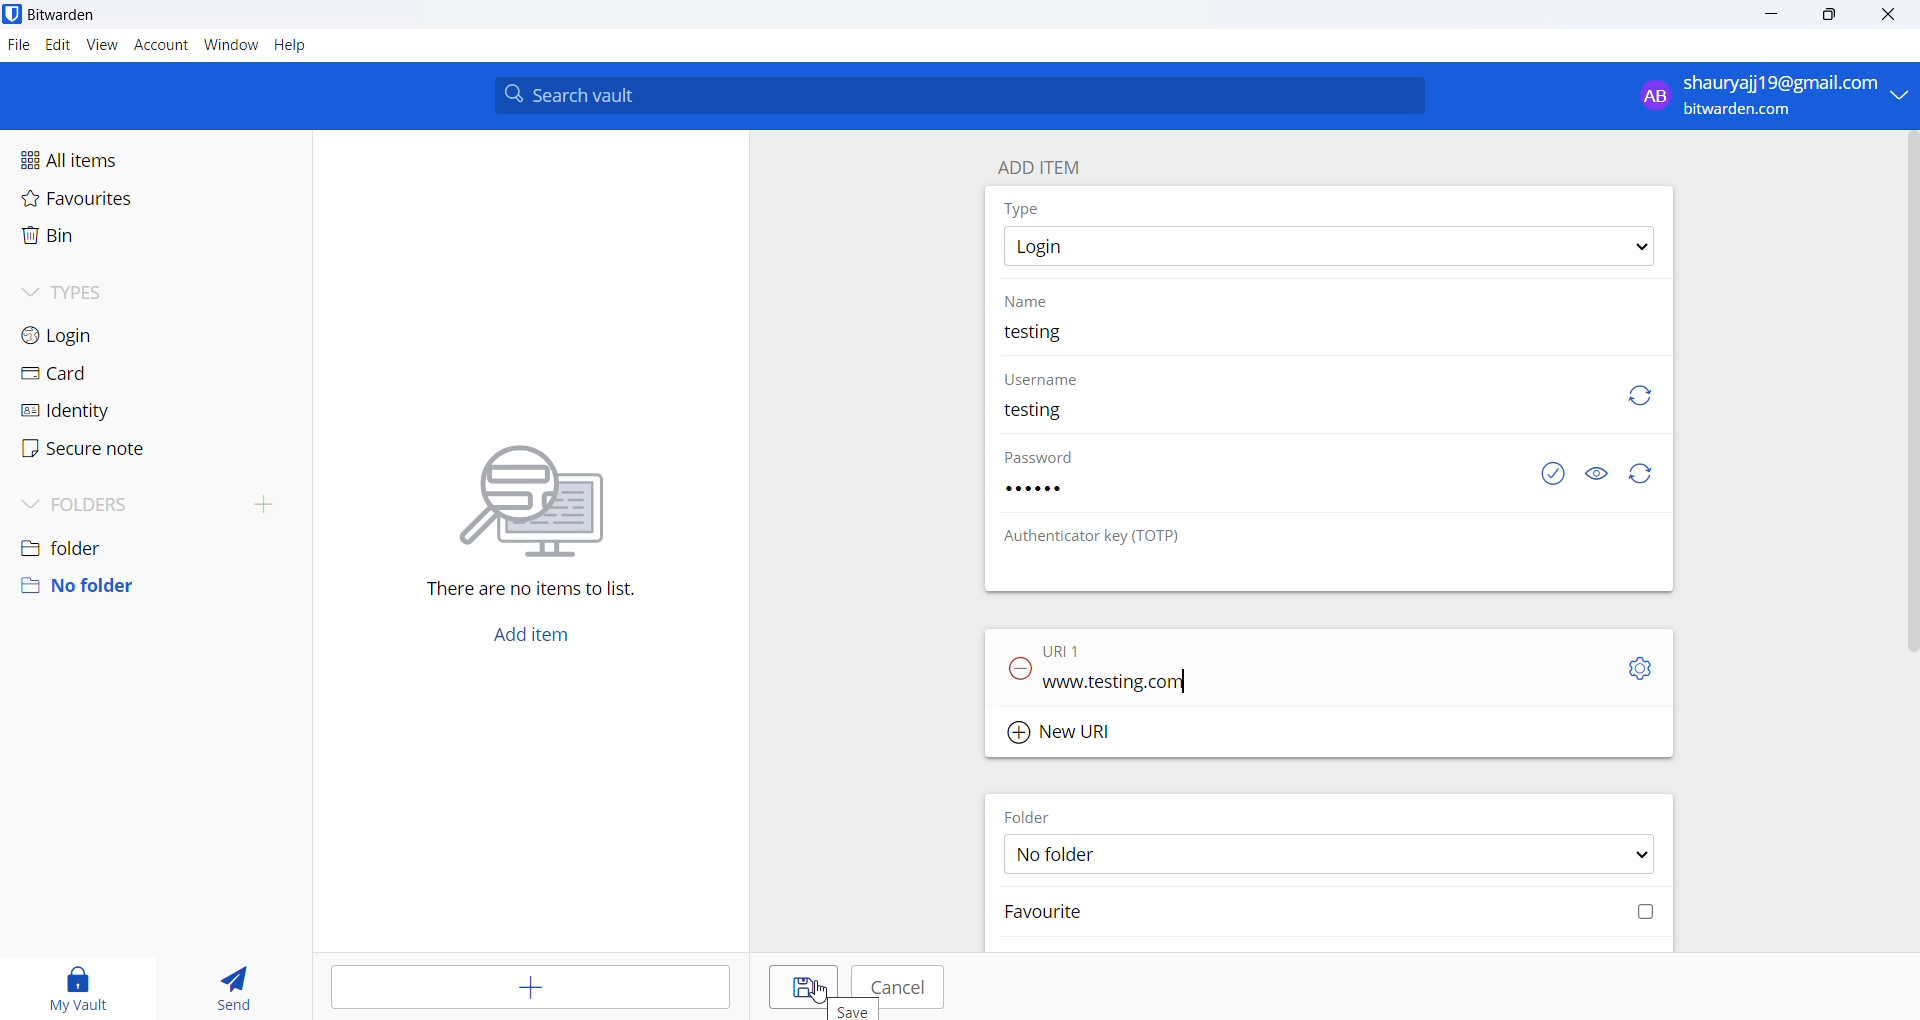 The width and height of the screenshot is (1920, 1020). What do you see at coordinates (1066, 732) in the screenshot?
I see `Add new URL` at bounding box center [1066, 732].